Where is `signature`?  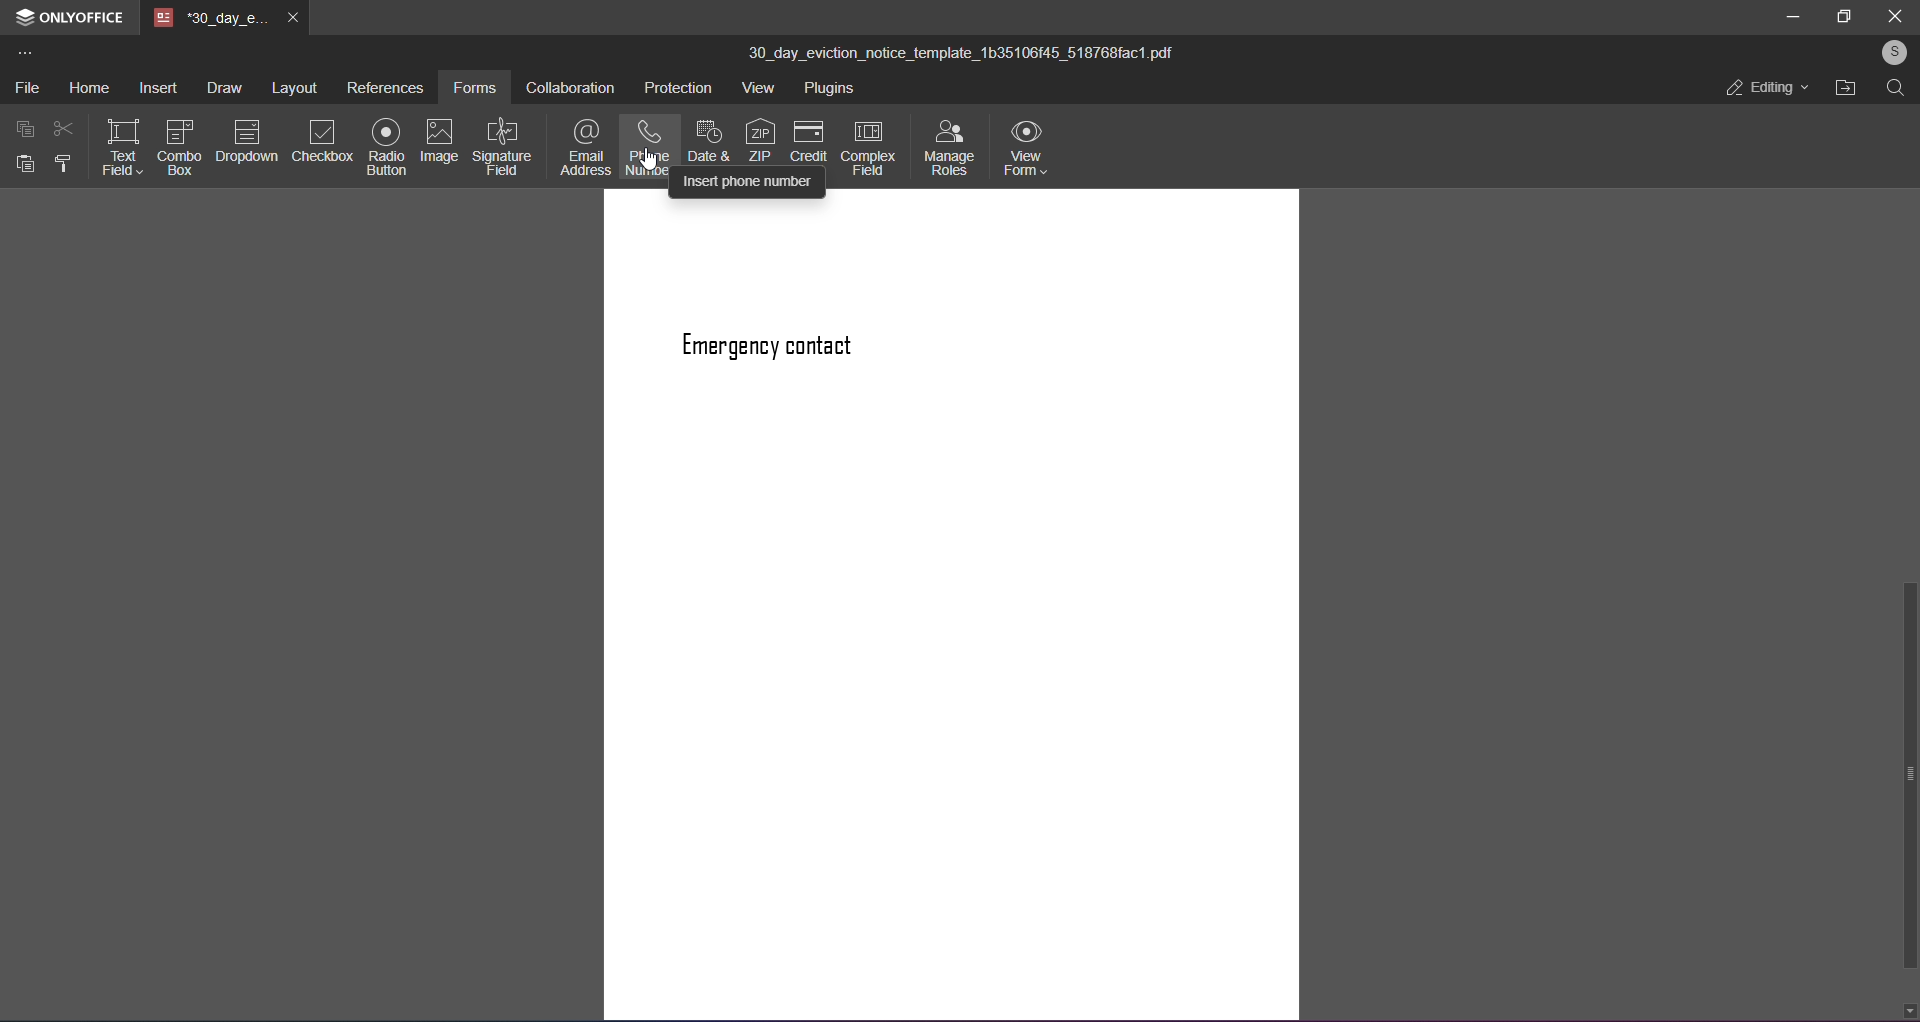 signature is located at coordinates (505, 146).